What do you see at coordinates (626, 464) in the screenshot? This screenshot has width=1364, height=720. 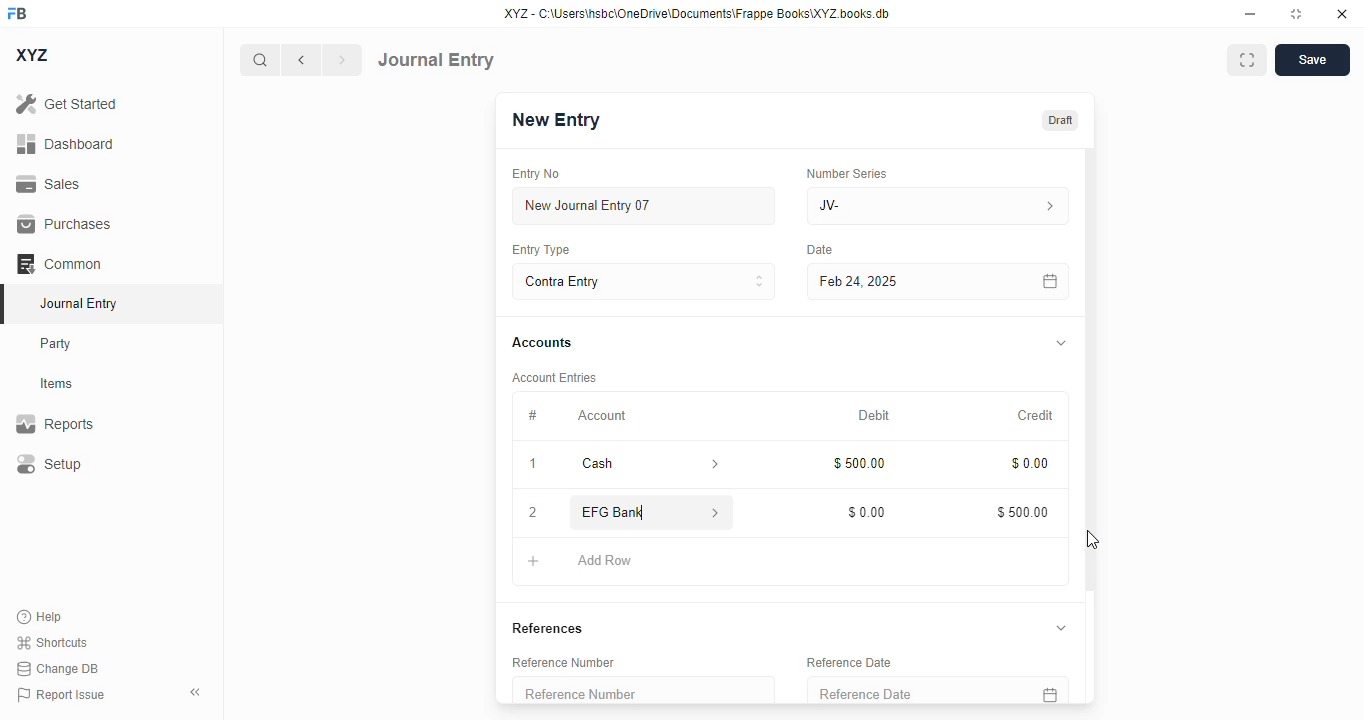 I see `cash ` at bounding box center [626, 464].